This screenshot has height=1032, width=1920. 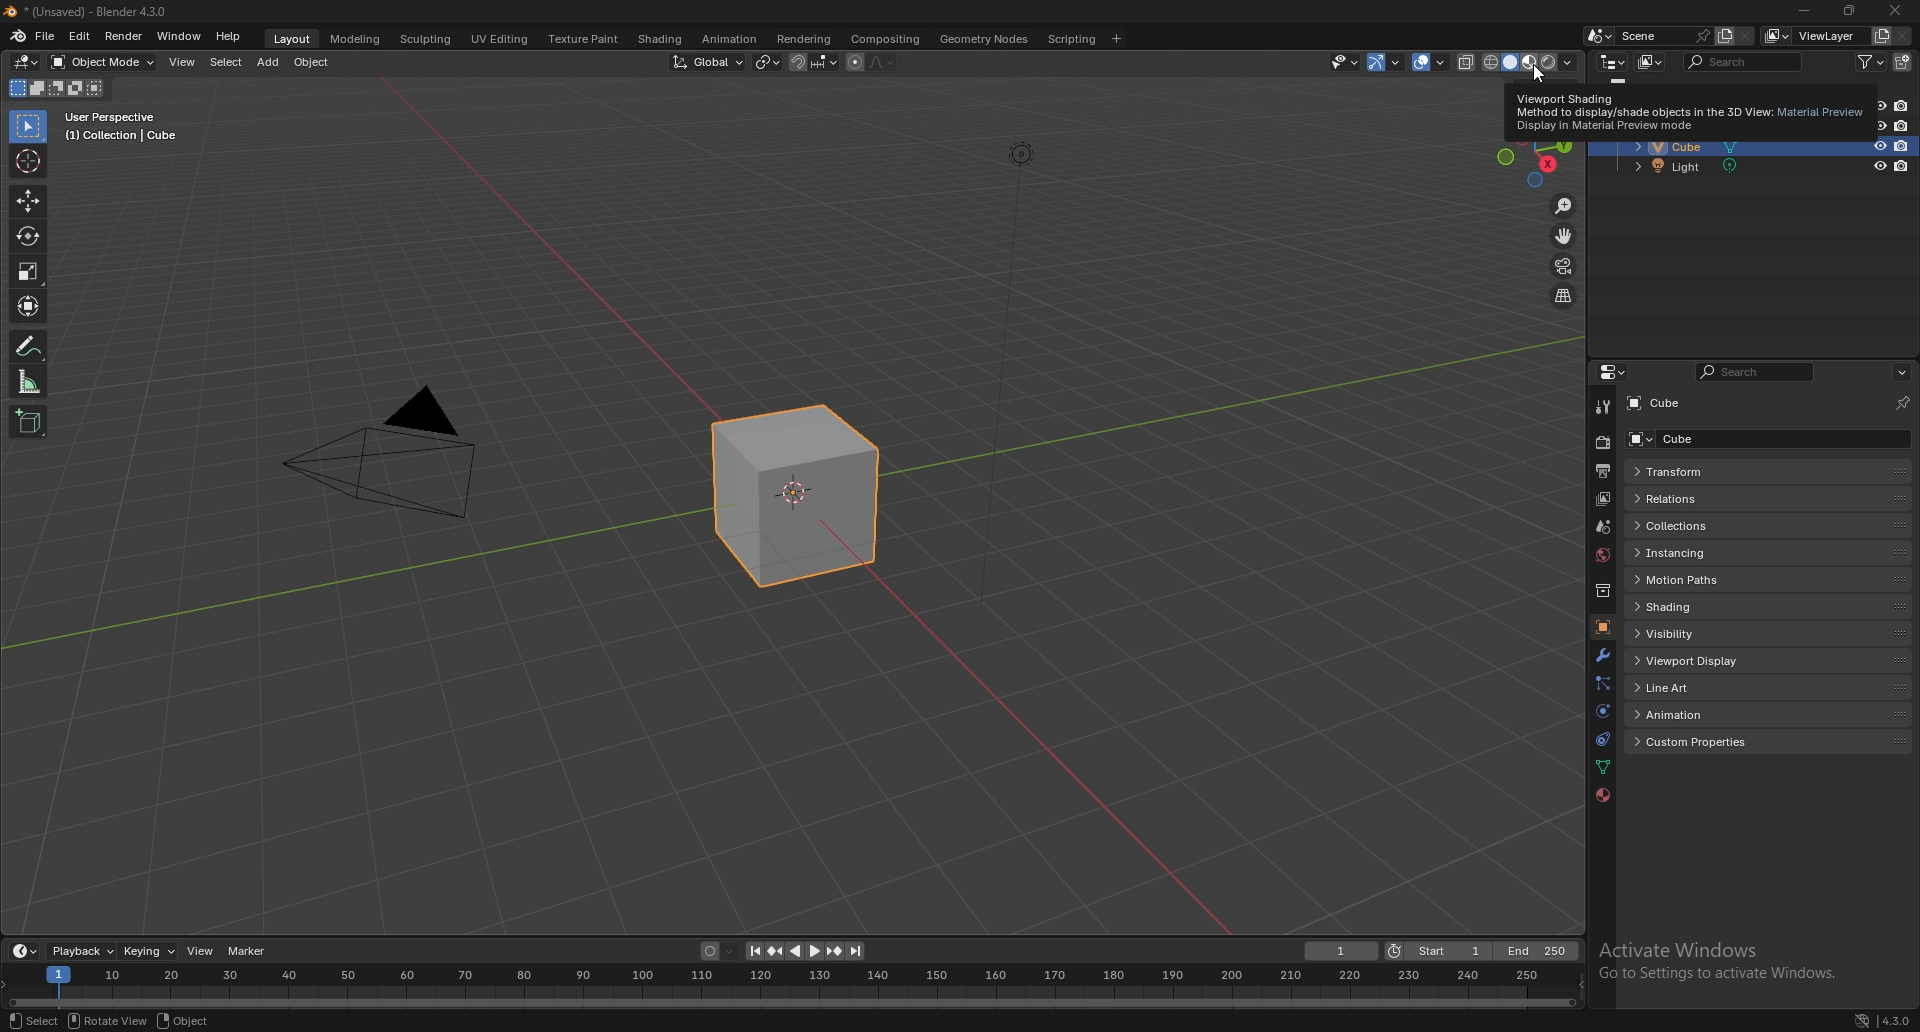 What do you see at coordinates (1604, 528) in the screenshot?
I see `scene` at bounding box center [1604, 528].